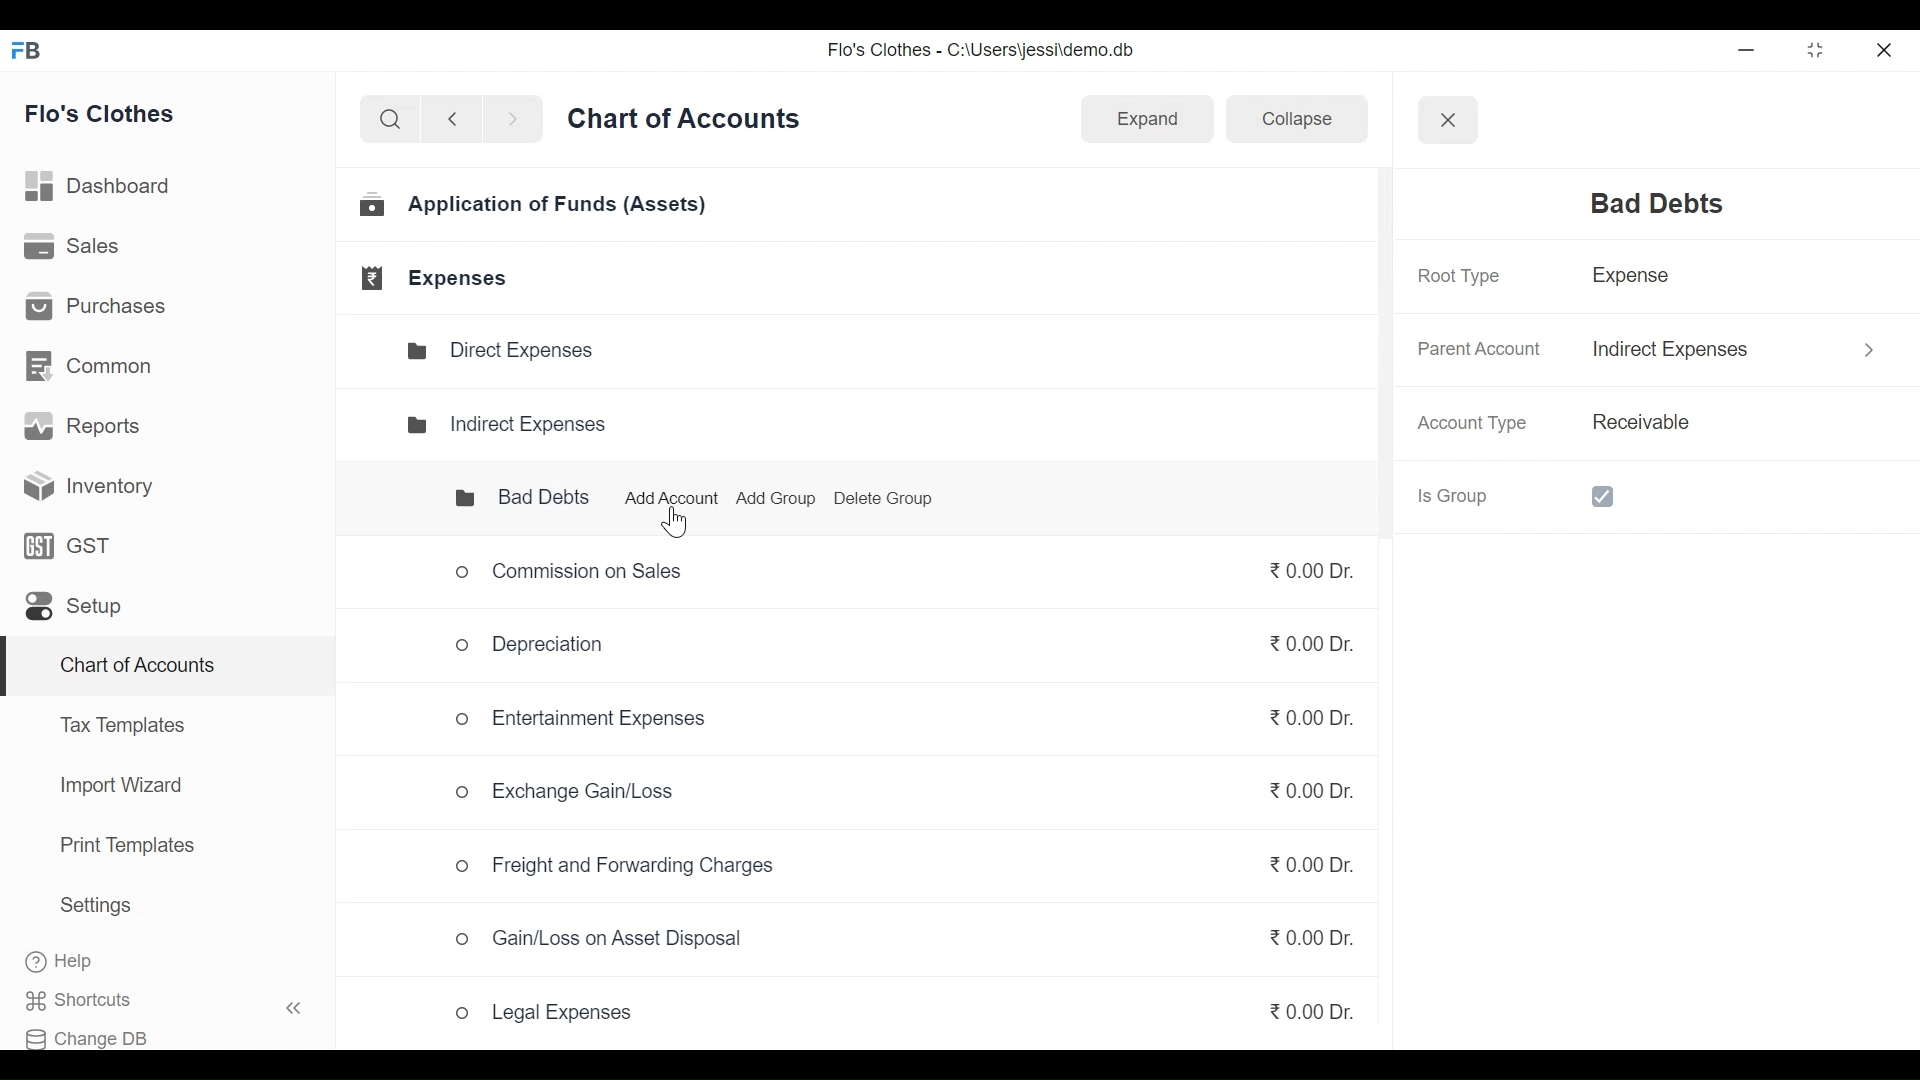 The width and height of the screenshot is (1920, 1080). I want to click on Shortcuts, so click(176, 1000).